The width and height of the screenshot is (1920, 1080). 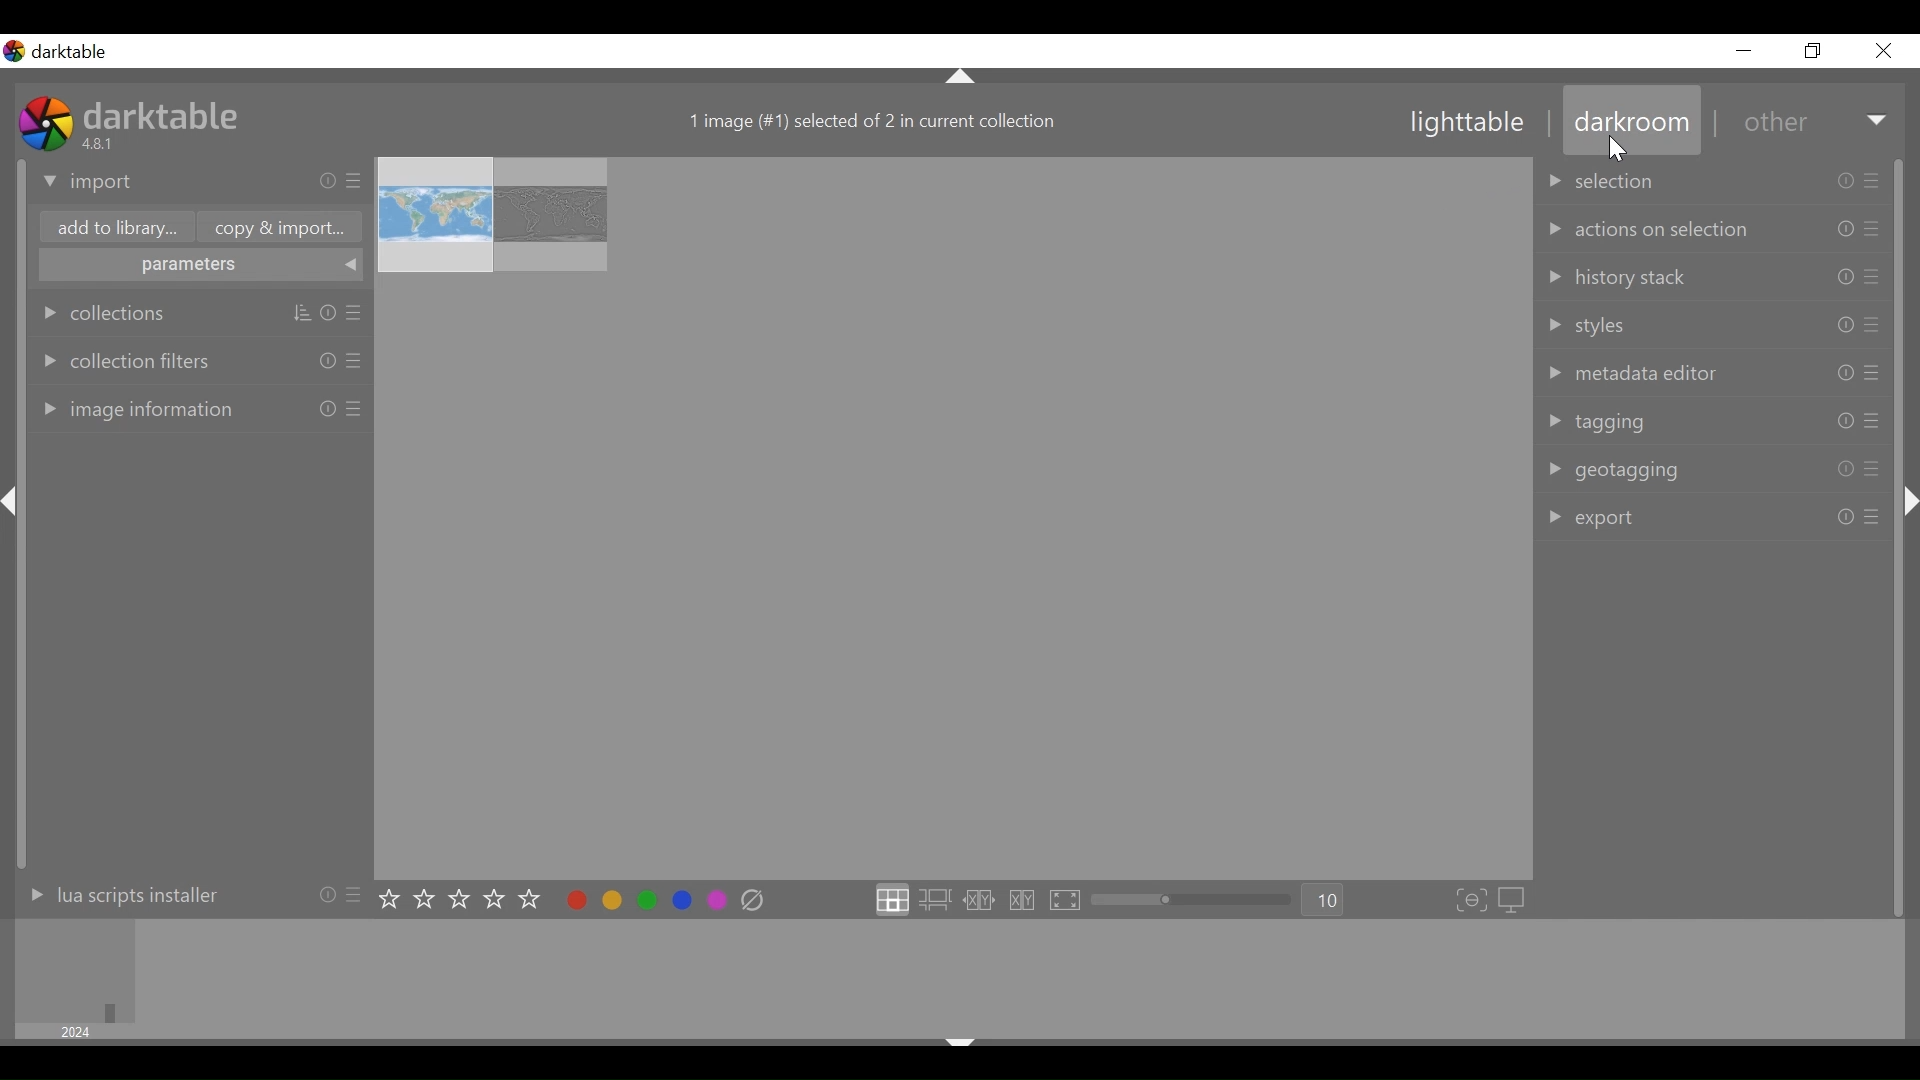 What do you see at coordinates (962, 75) in the screenshot?
I see `Collapse ` at bounding box center [962, 75].